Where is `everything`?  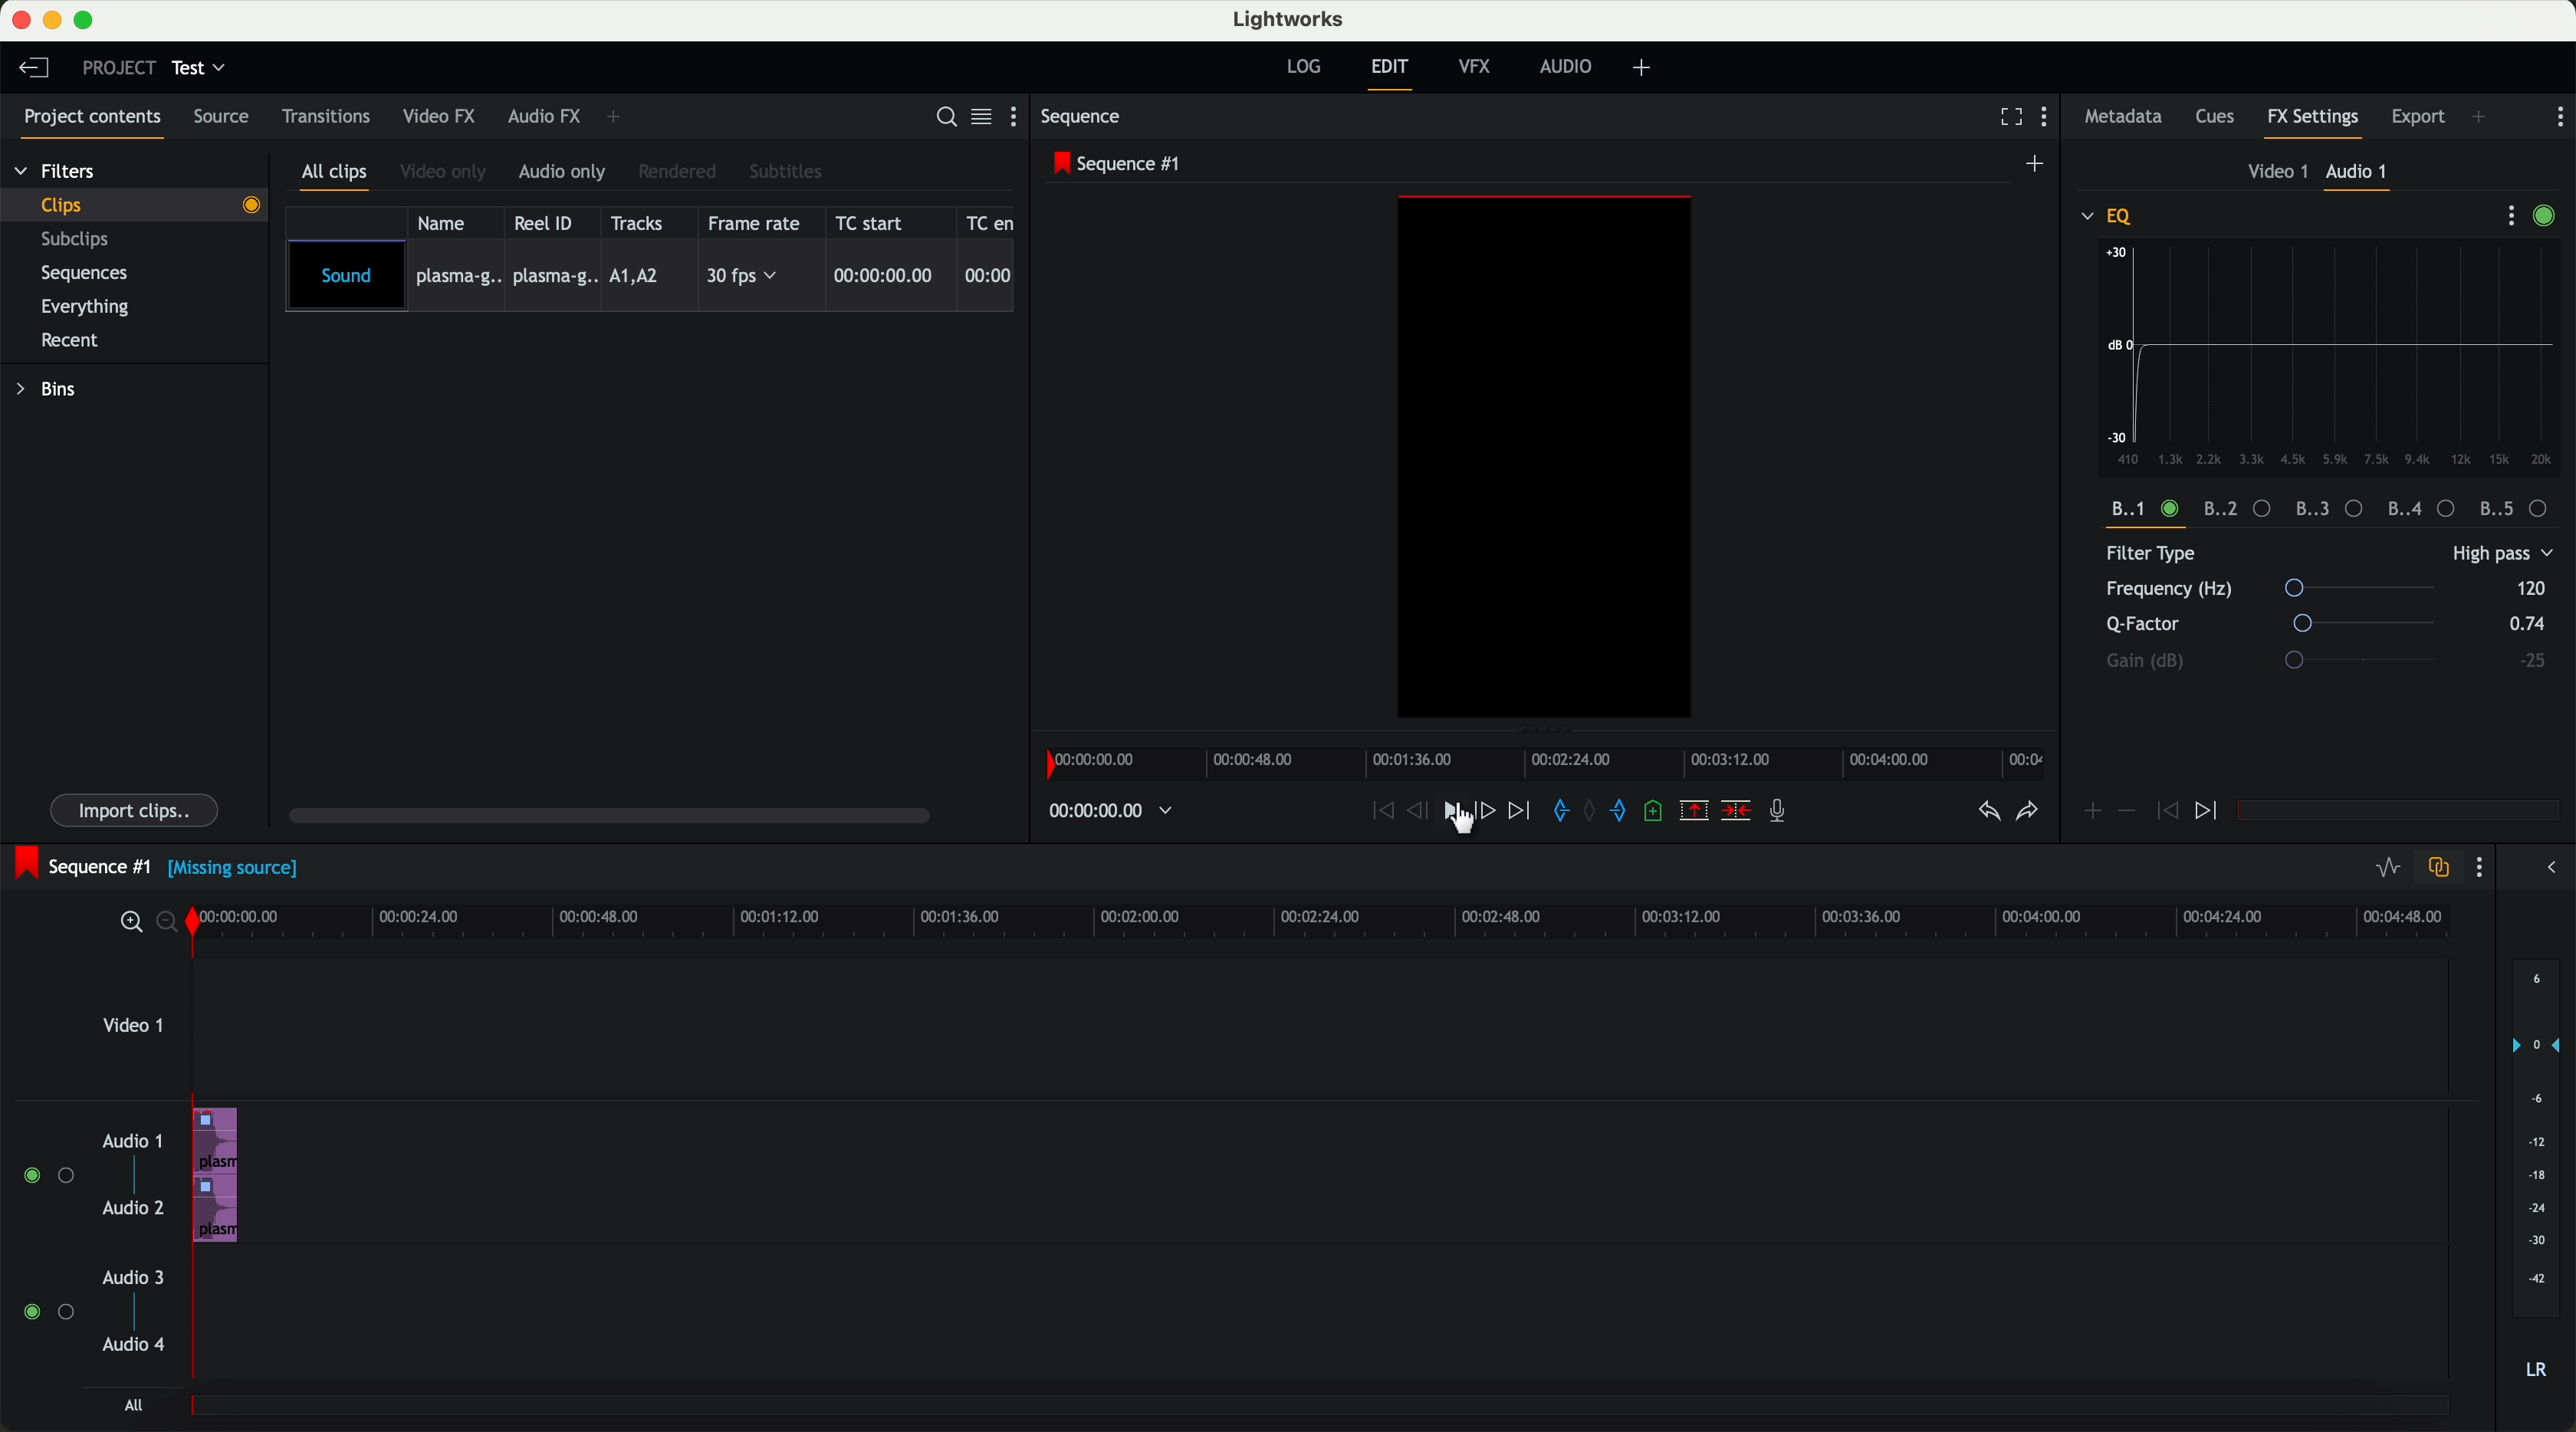 everything is located at coordinates (96, 305).